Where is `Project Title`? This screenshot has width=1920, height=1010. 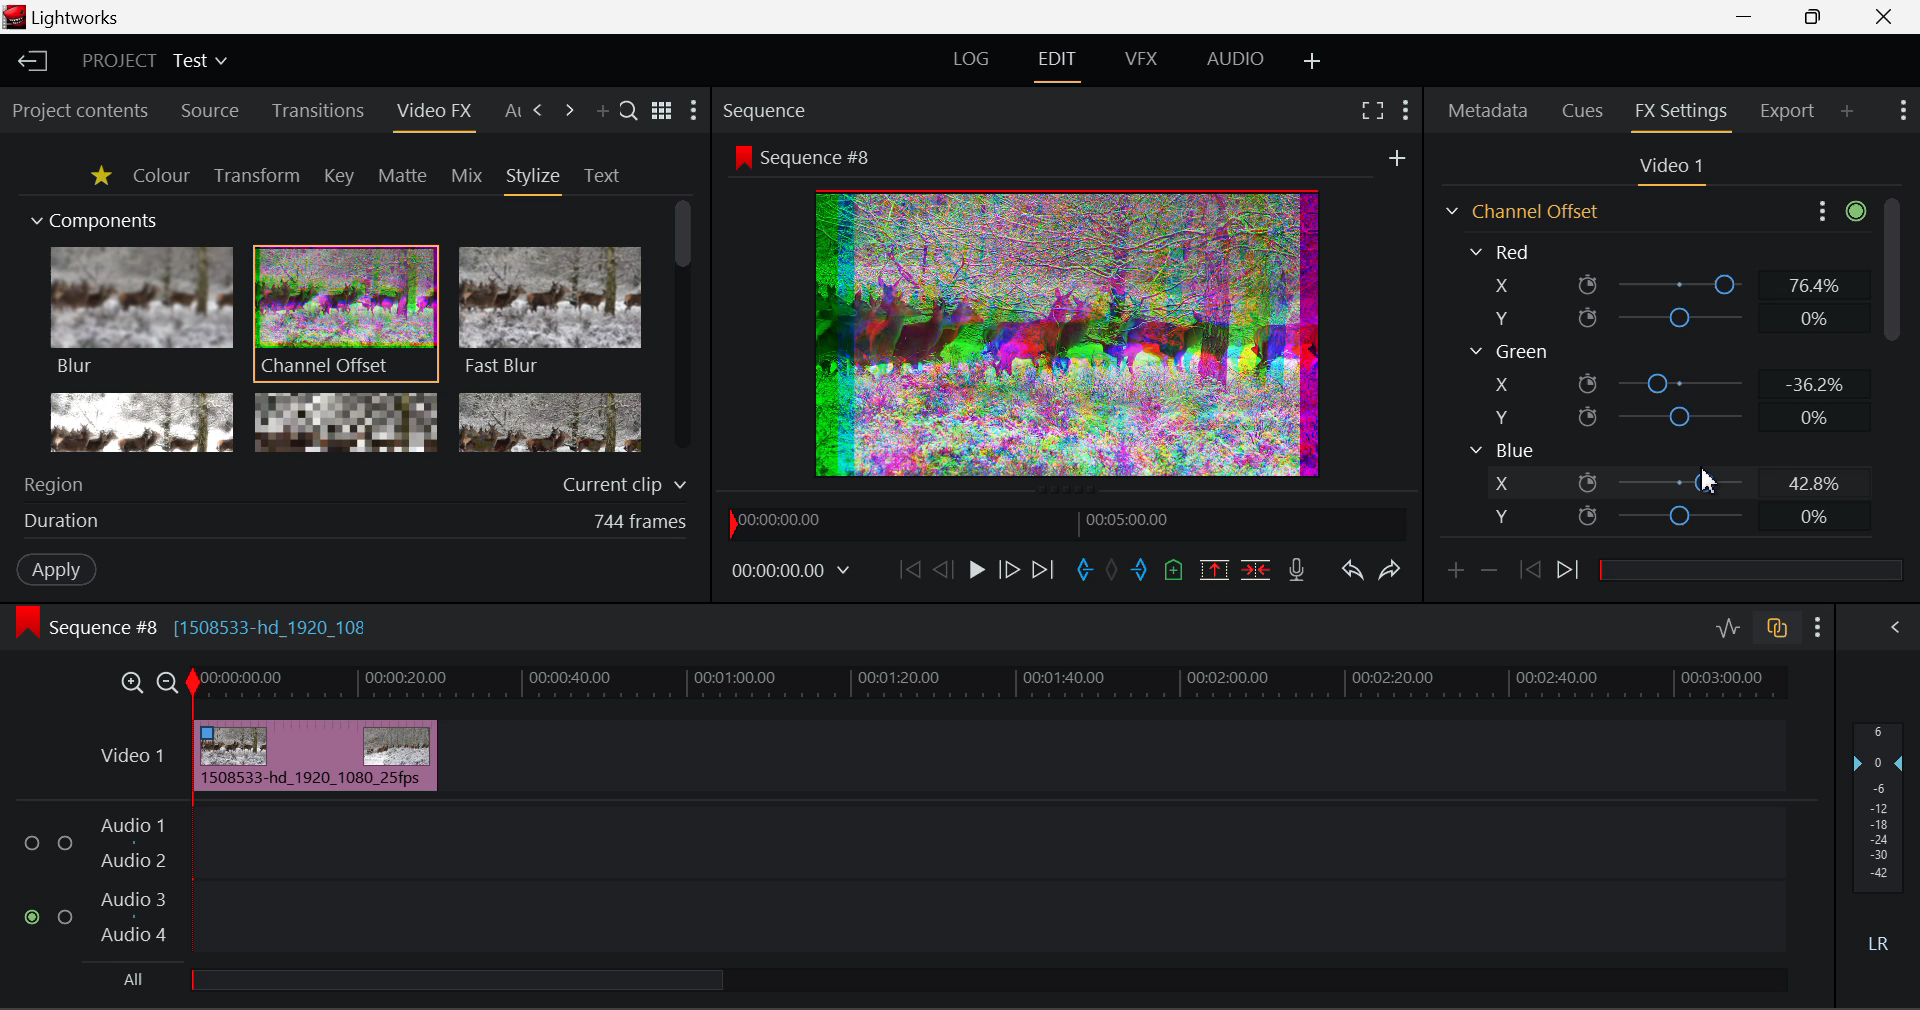
Project Title is located at coordinates (154, 58).